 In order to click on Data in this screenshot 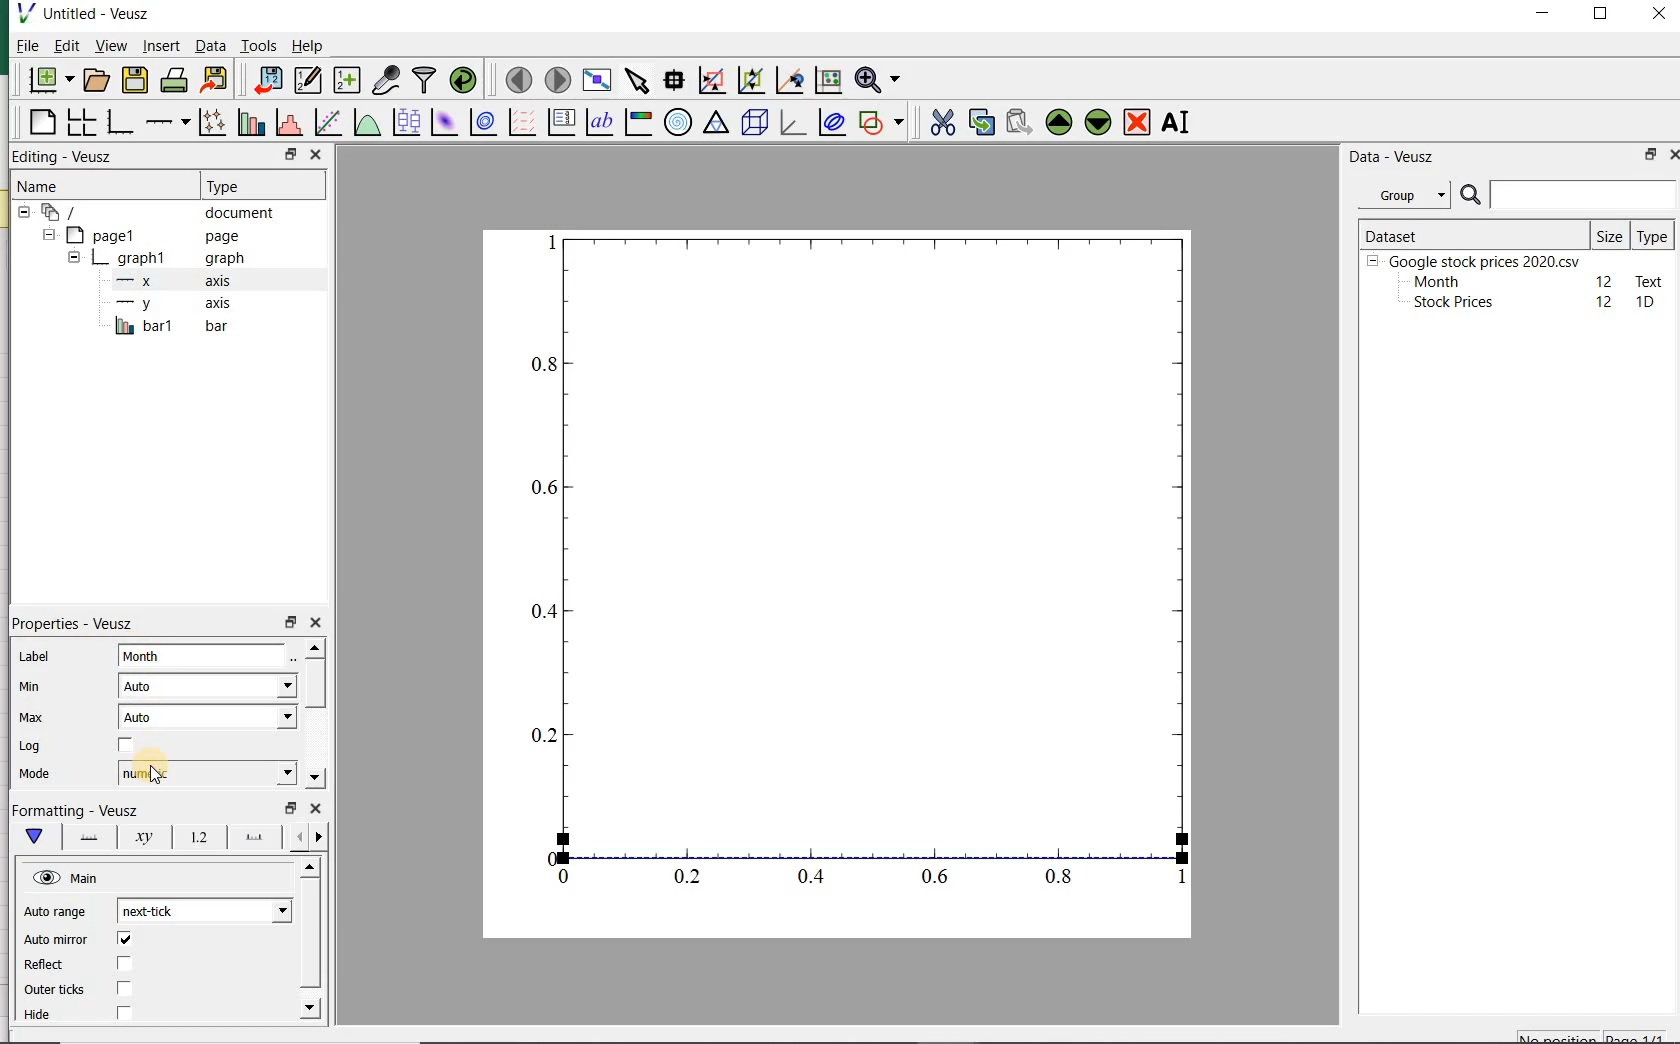, I will do `click(210, 48)`.